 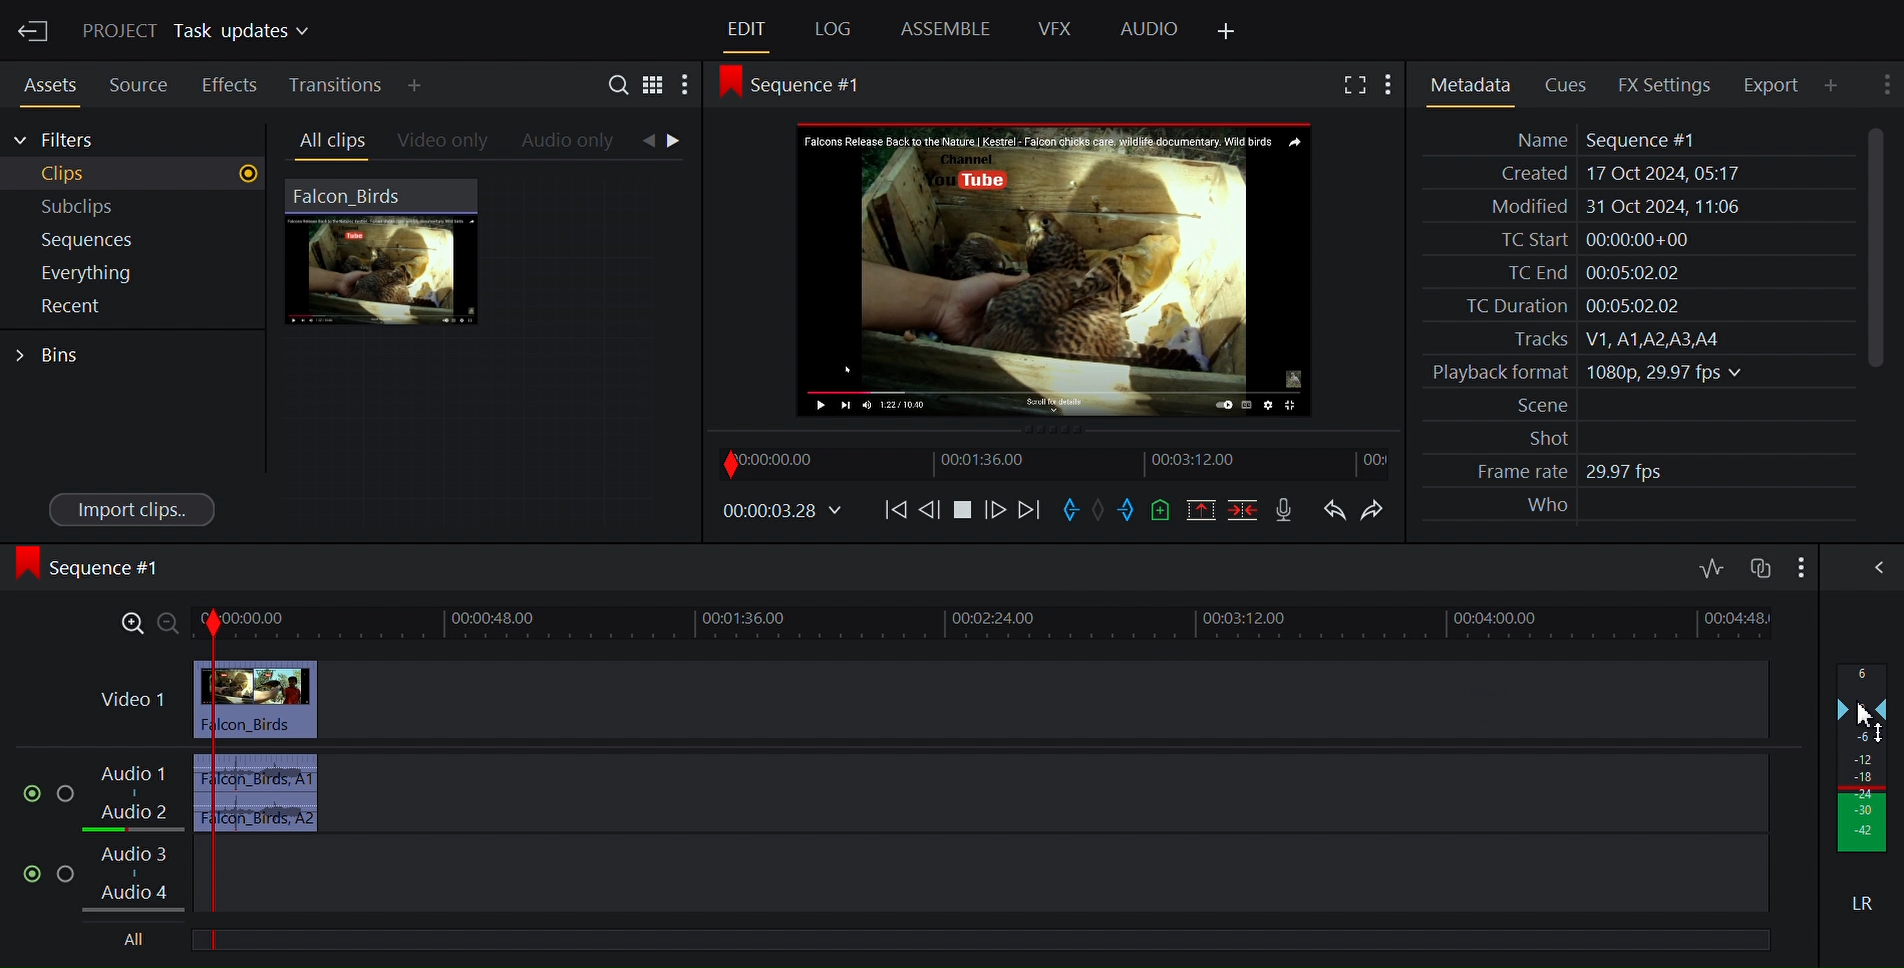 What do you see at coordinates (25, 789) in the screenshot?
I see `Mute/Unmute` at bounding box center [25, 789].